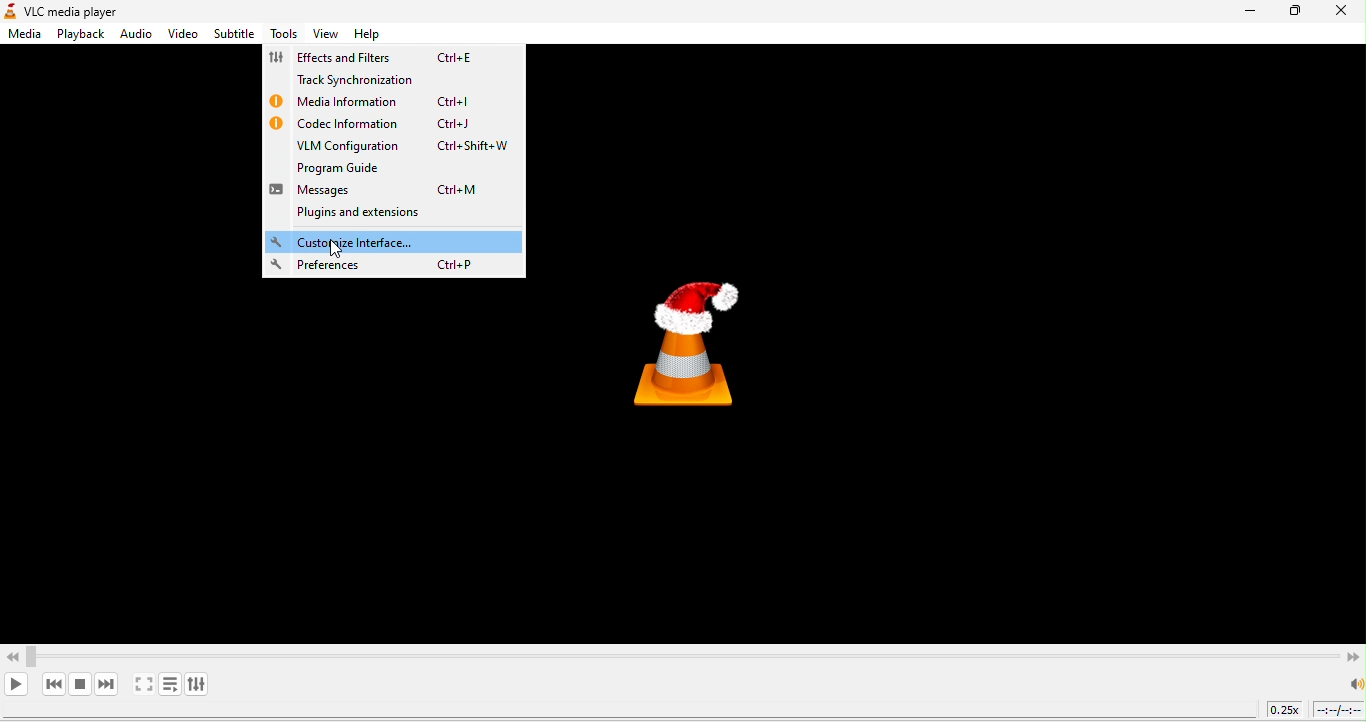  What do you see at coordinates (393, 242) in the screenshot?
I see `customized interface` at bounding box center [393, 242].